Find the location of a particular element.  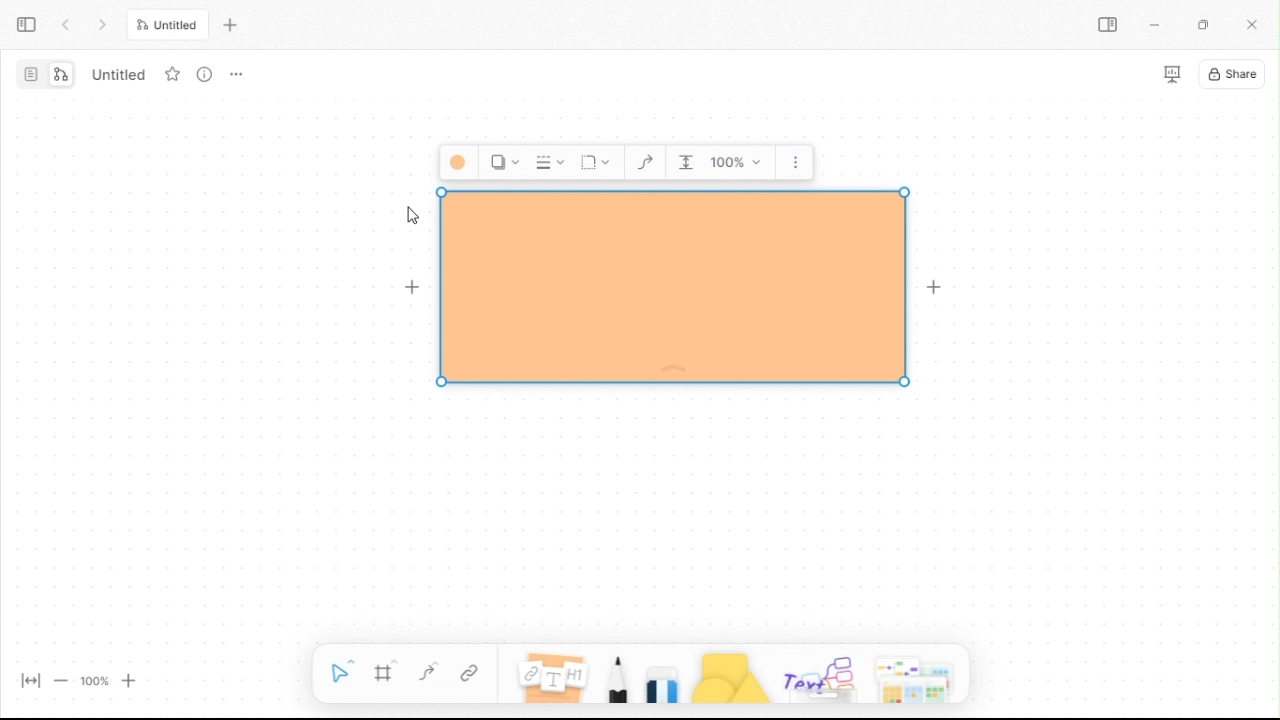

restore is located at coordinates (1209, 25).